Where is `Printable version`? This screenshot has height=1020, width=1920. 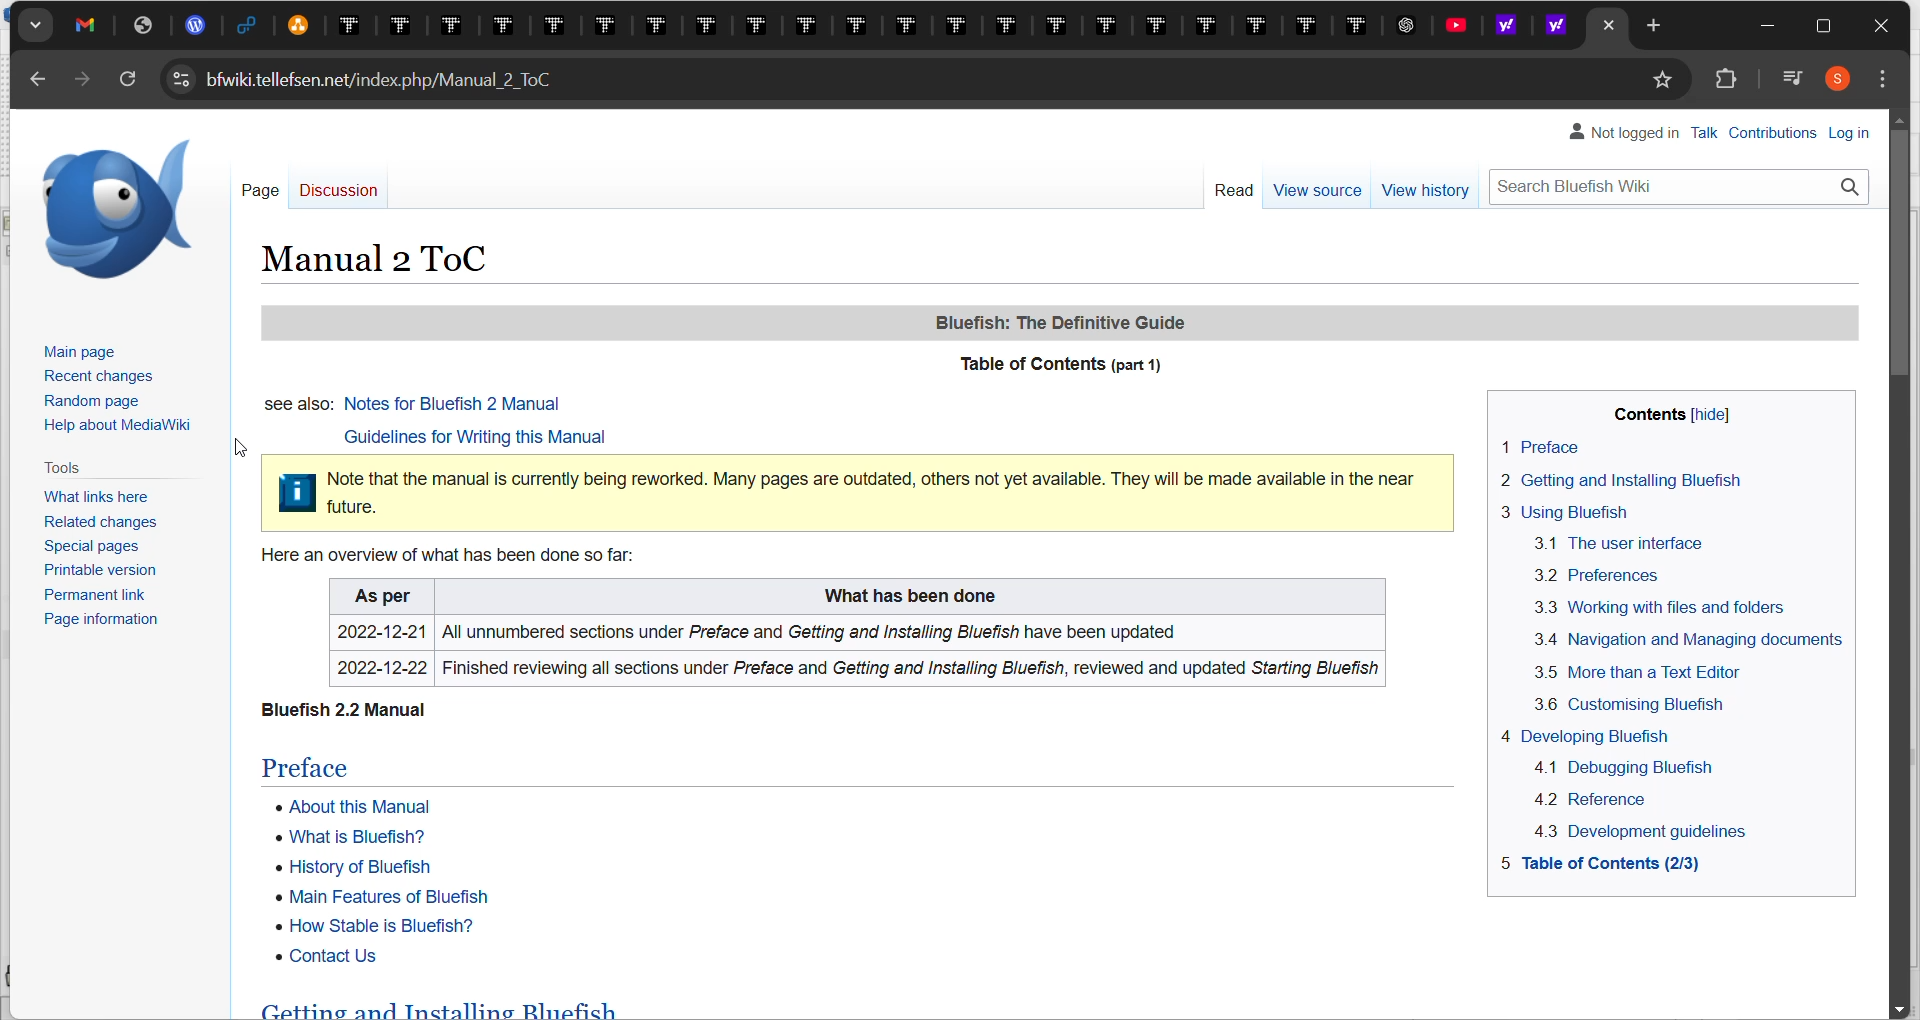
Printable version is located at coordinates (91, 574).